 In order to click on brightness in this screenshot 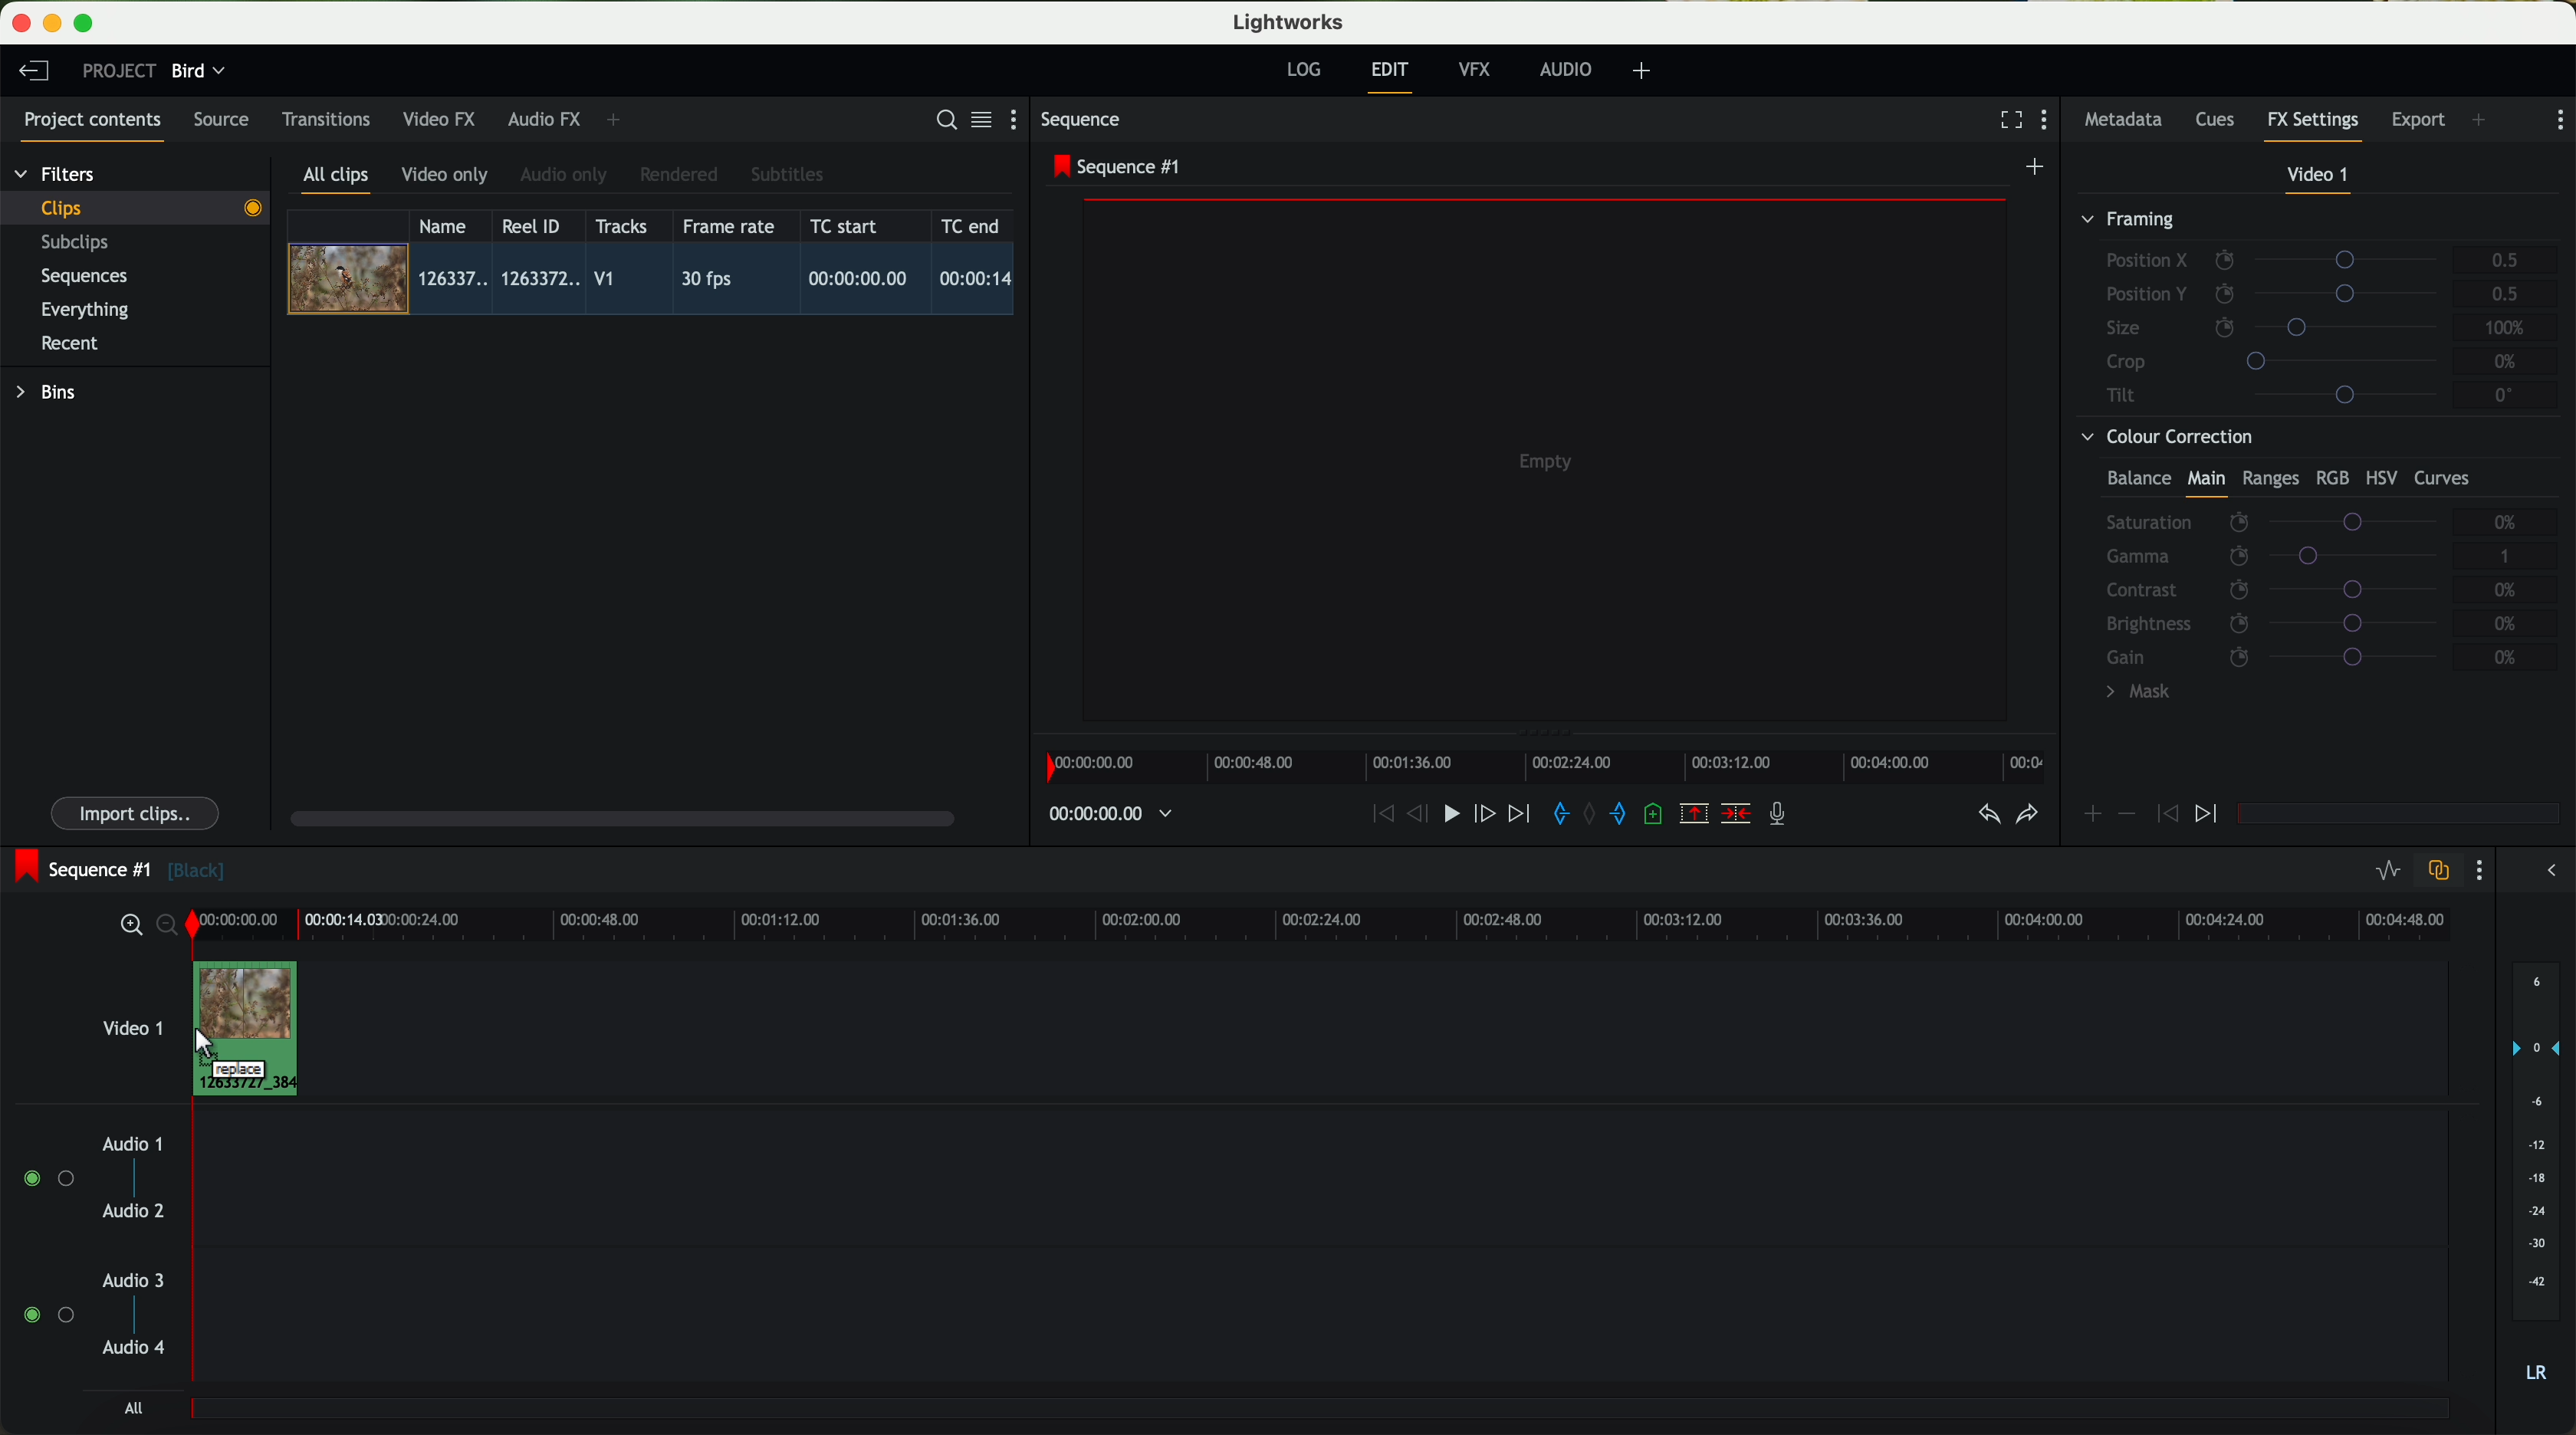, I will do `click(2284, 624)`.